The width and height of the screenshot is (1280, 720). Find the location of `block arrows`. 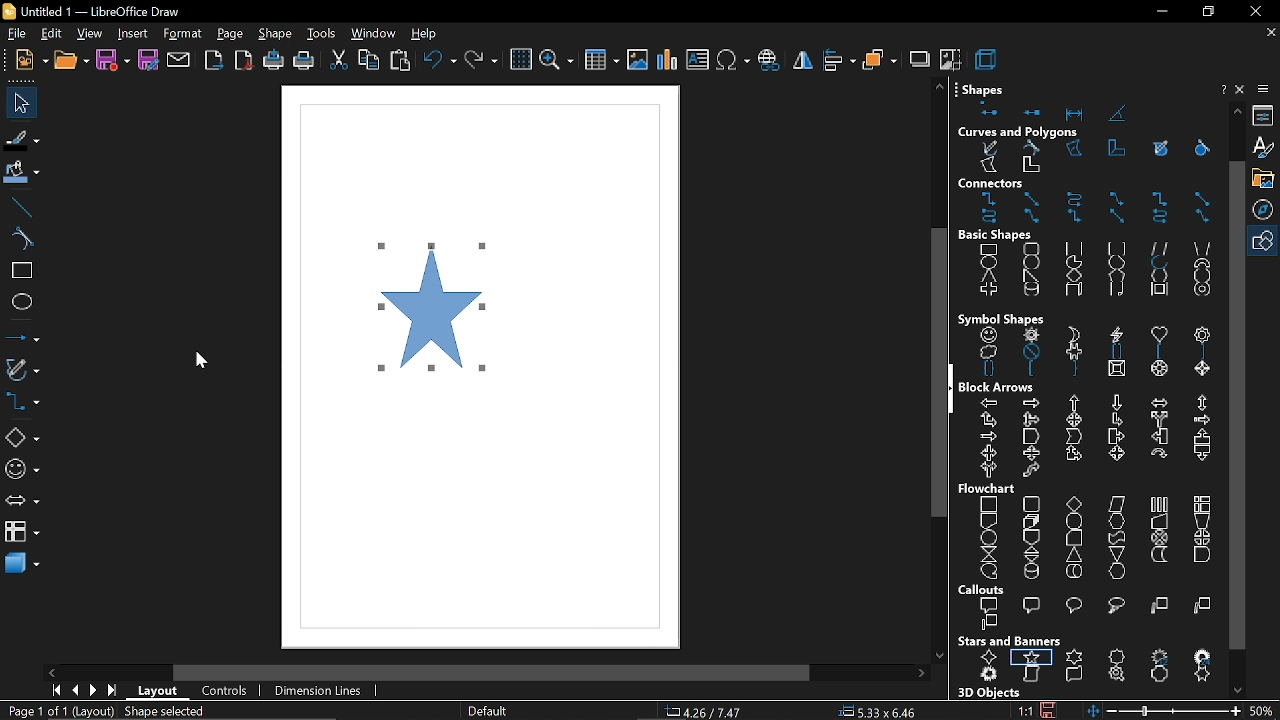

block arrows is located at coordinates (998, 387).